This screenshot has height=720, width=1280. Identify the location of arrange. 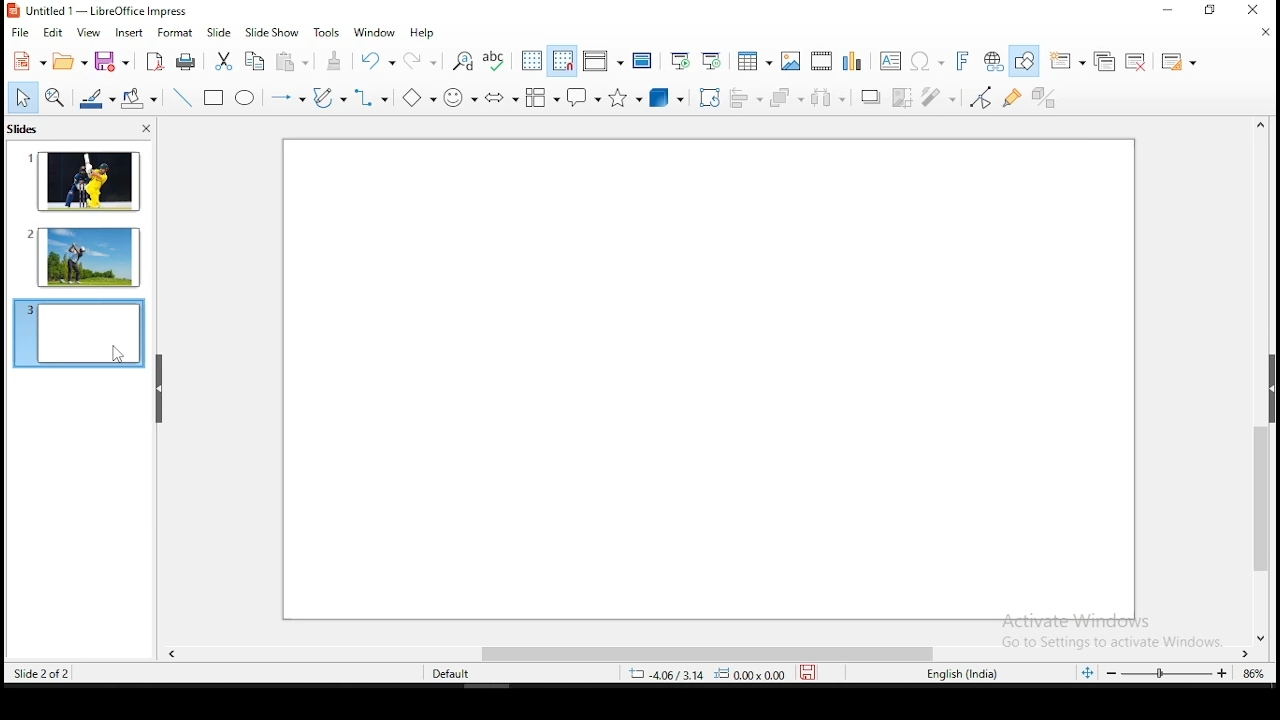
(788, 98).